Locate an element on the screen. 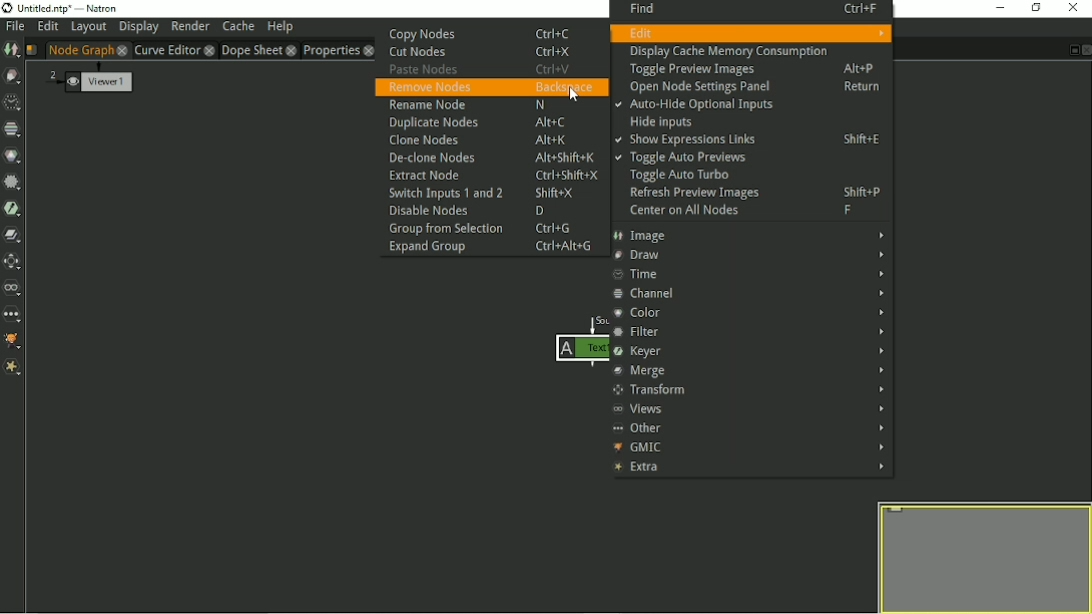 This screenshot has height=614, width=1092. Toggle Preview Images is located at coordinates (752, 69).